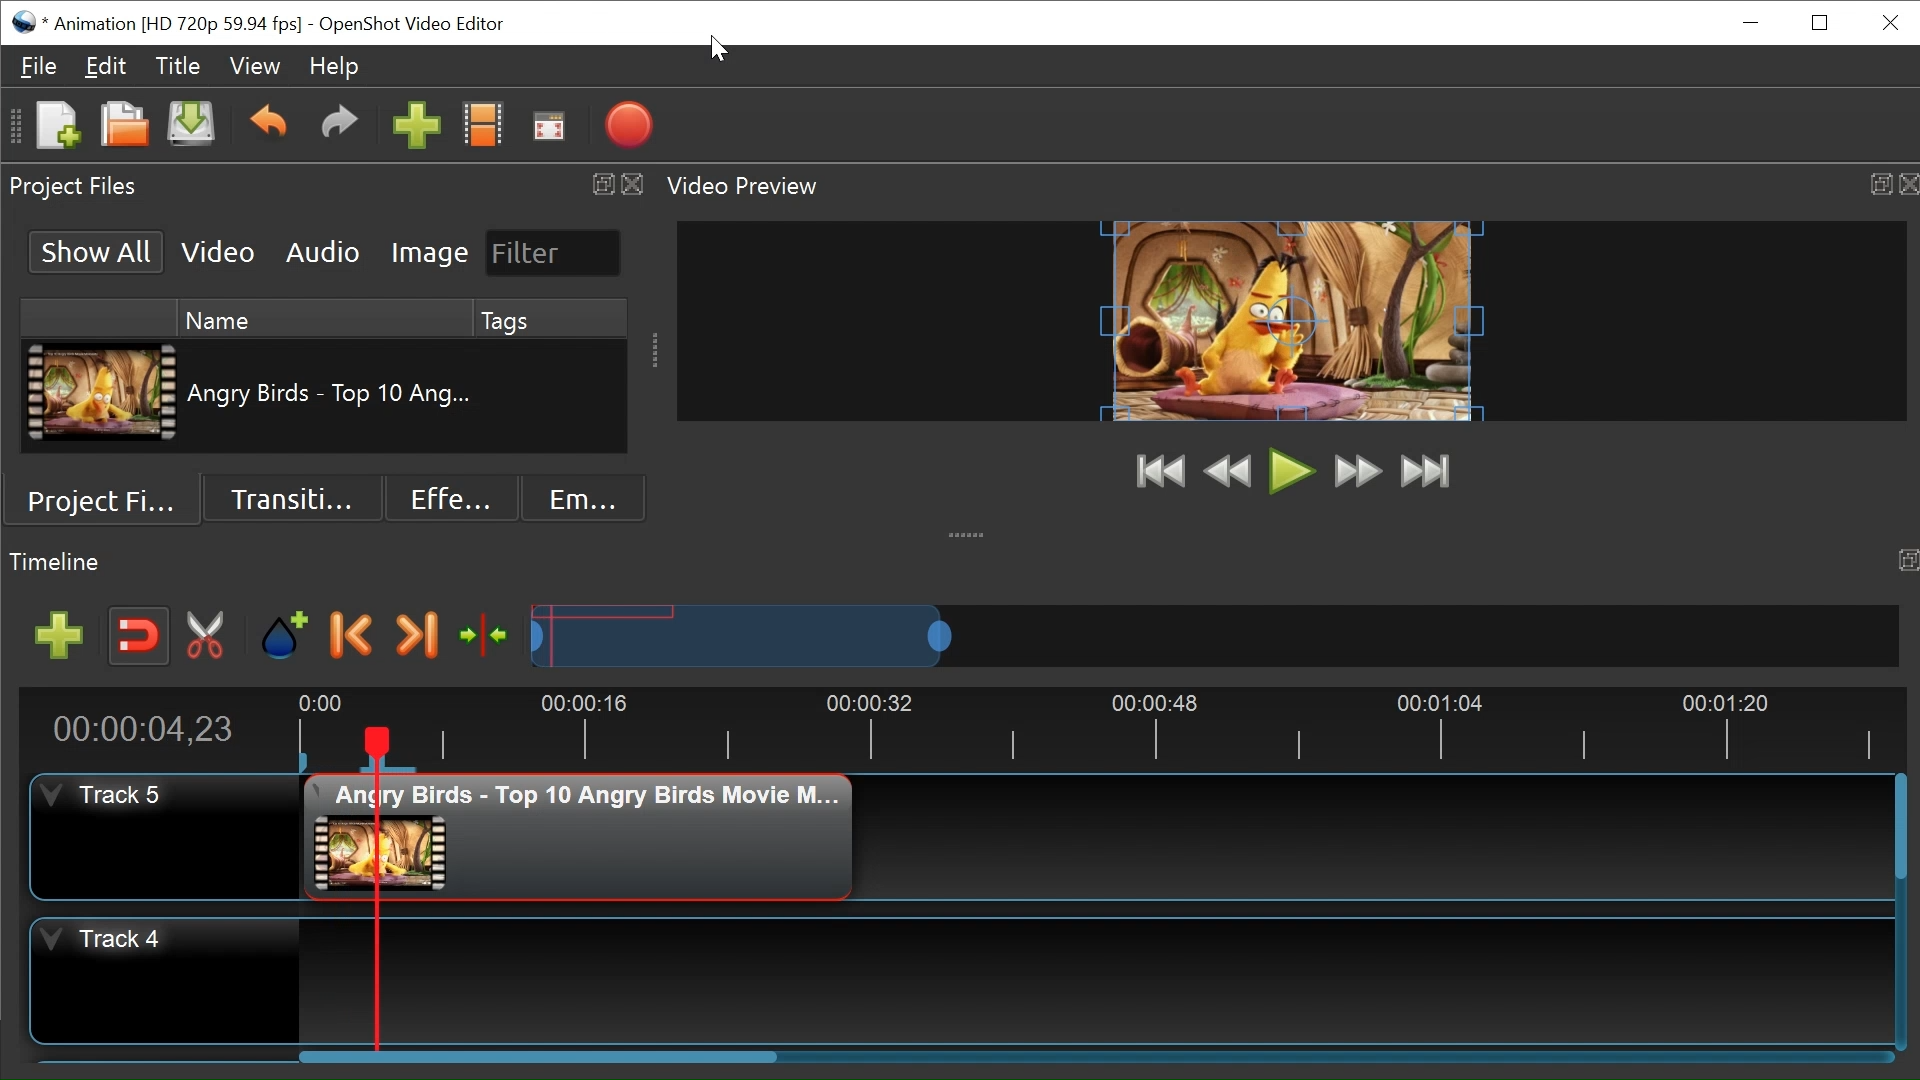 The image size is (1920, 1080). Describe the element at coordinates (171, 25) in the screenshot. I see `Project Name` at that location.